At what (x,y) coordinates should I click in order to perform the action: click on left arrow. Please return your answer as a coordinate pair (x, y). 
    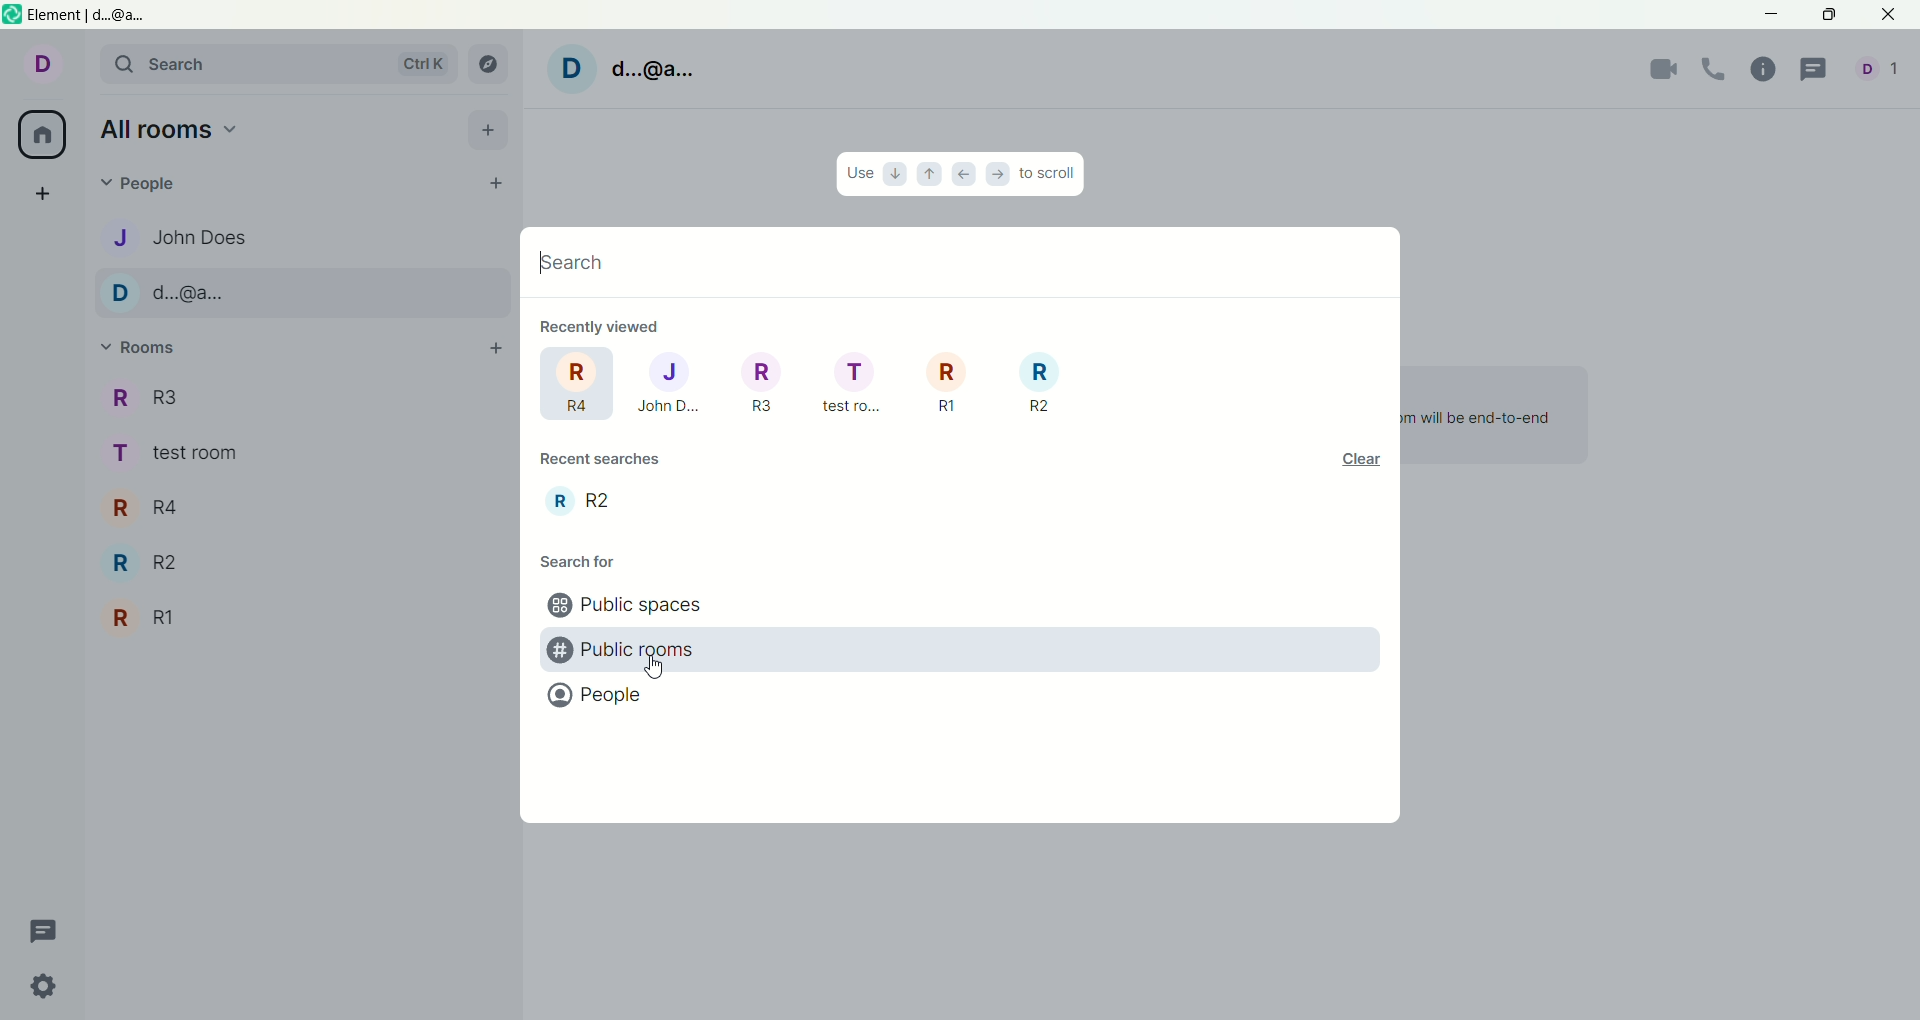
    Looking at the image, I should click on (964, 177).